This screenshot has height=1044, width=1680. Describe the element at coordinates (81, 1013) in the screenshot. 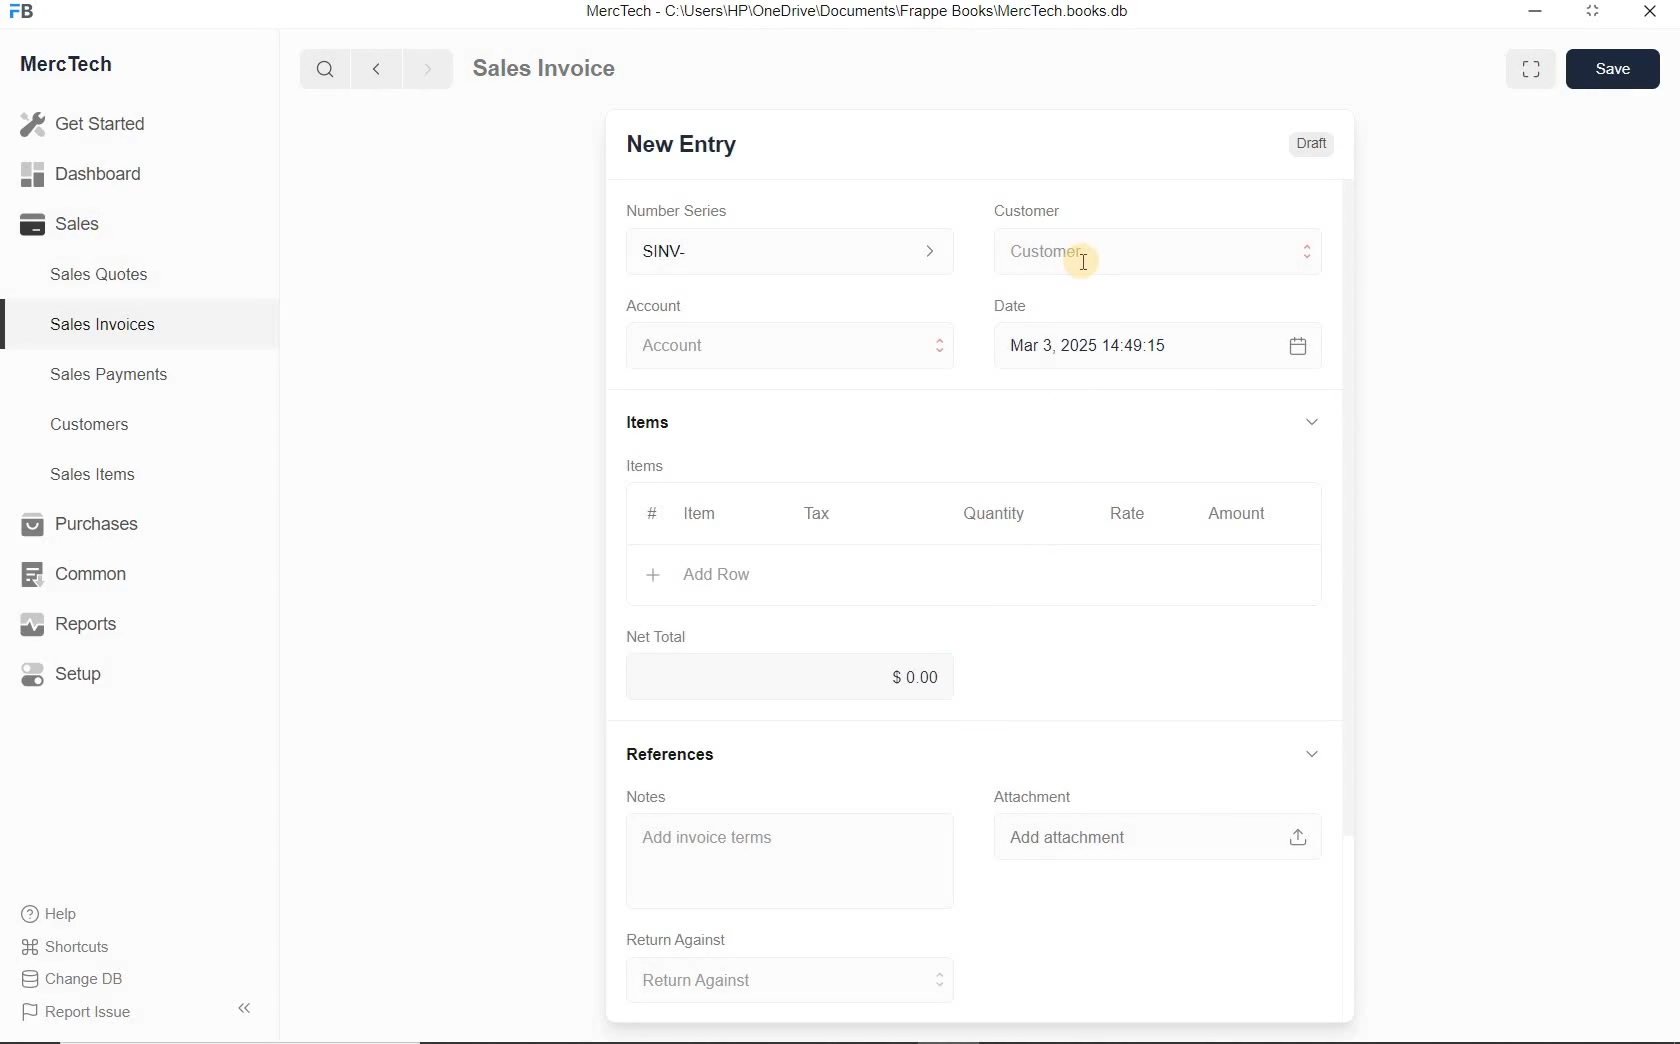

I see `Report Issue` at that location.